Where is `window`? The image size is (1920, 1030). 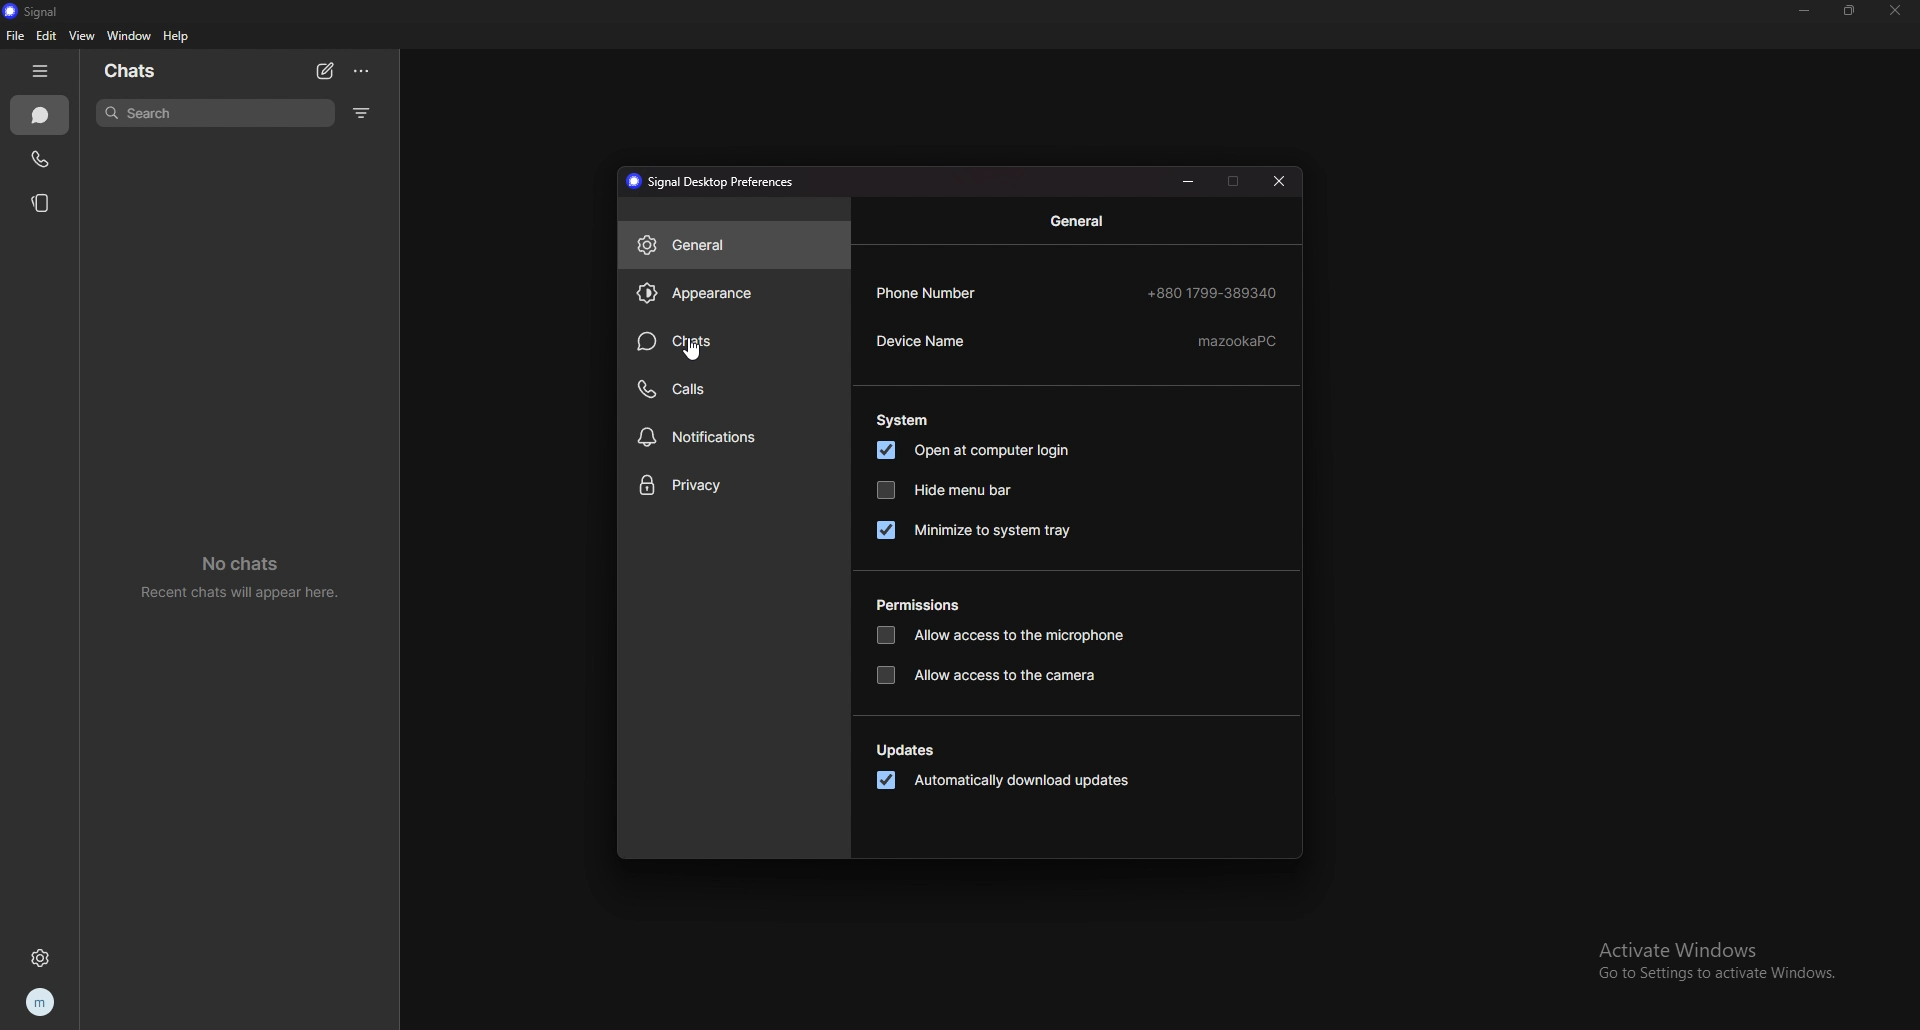 window is located at coordinates (129, 36).